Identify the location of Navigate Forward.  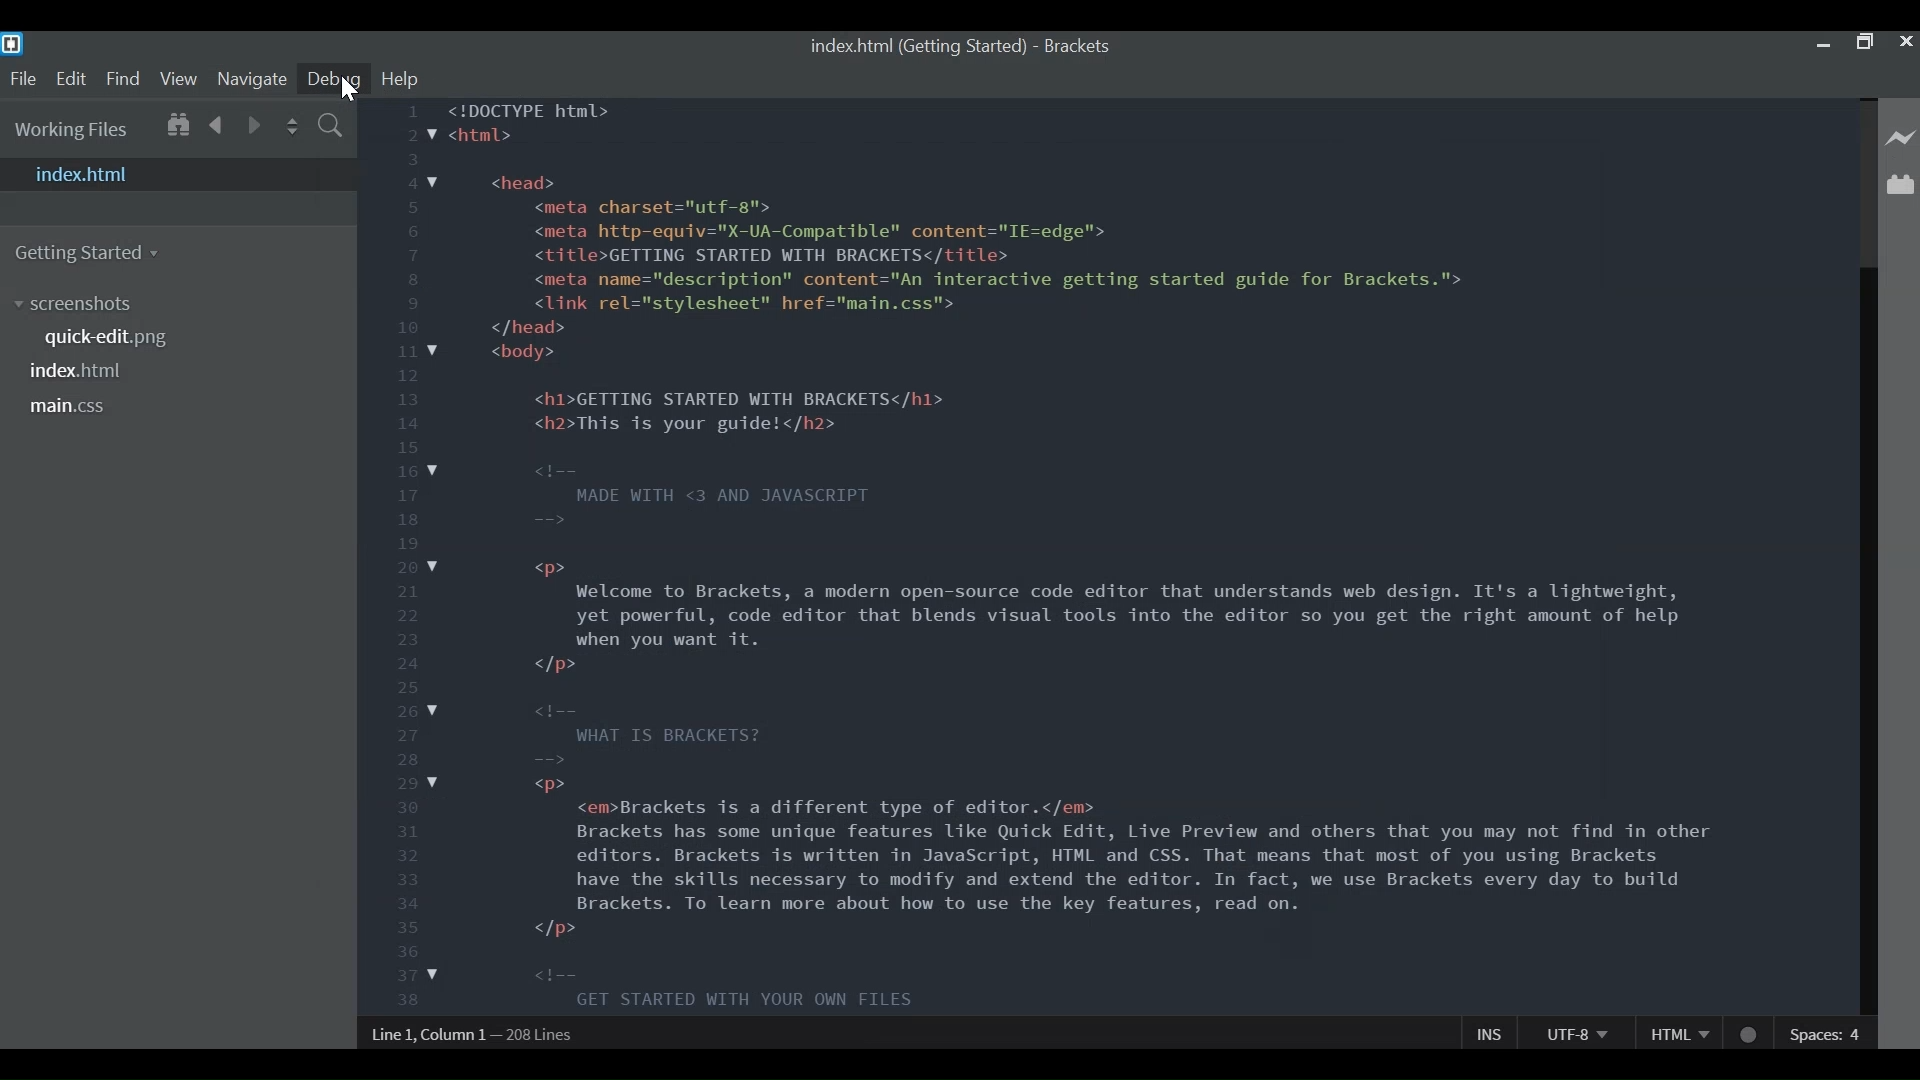
(256, 125).